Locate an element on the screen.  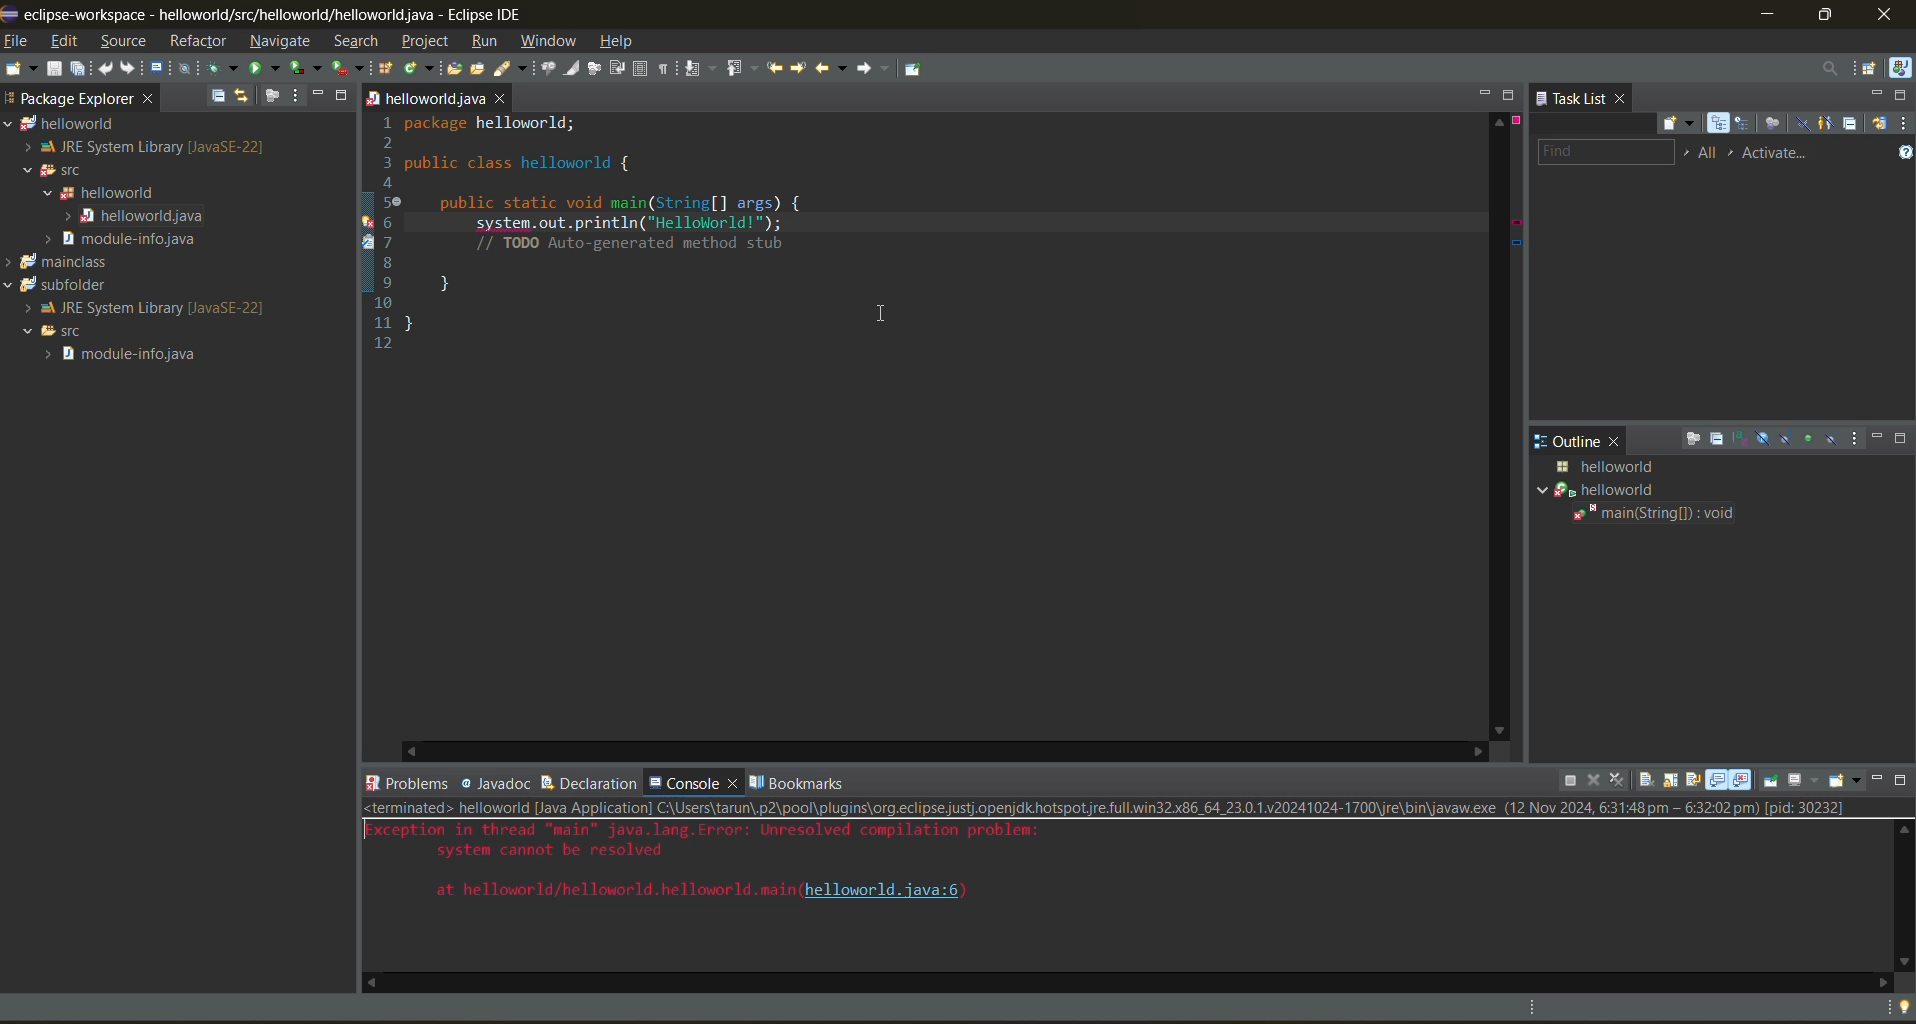
previous annotation is located at coordinates (744, 68).